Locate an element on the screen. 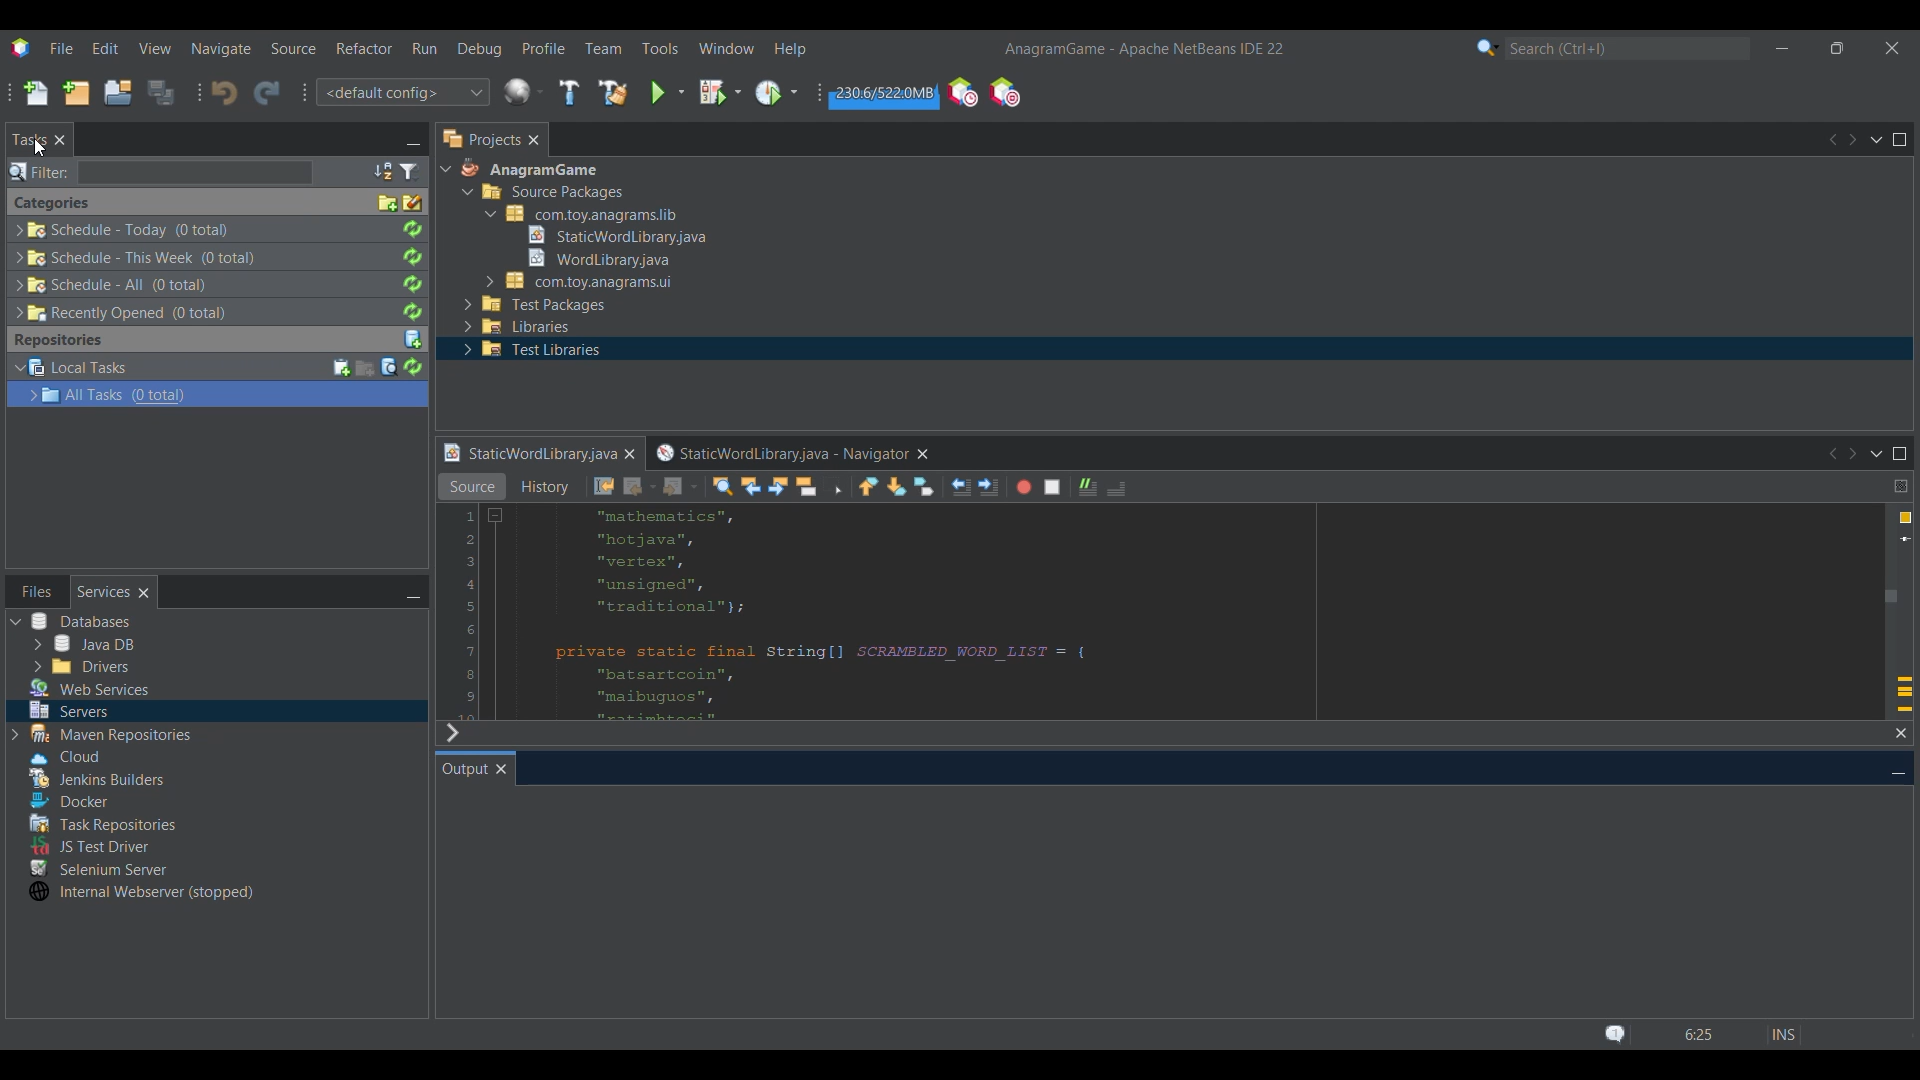 The height and width of the screenshot is (1080, 1920). Other tab is located at coordinates (790, 454).